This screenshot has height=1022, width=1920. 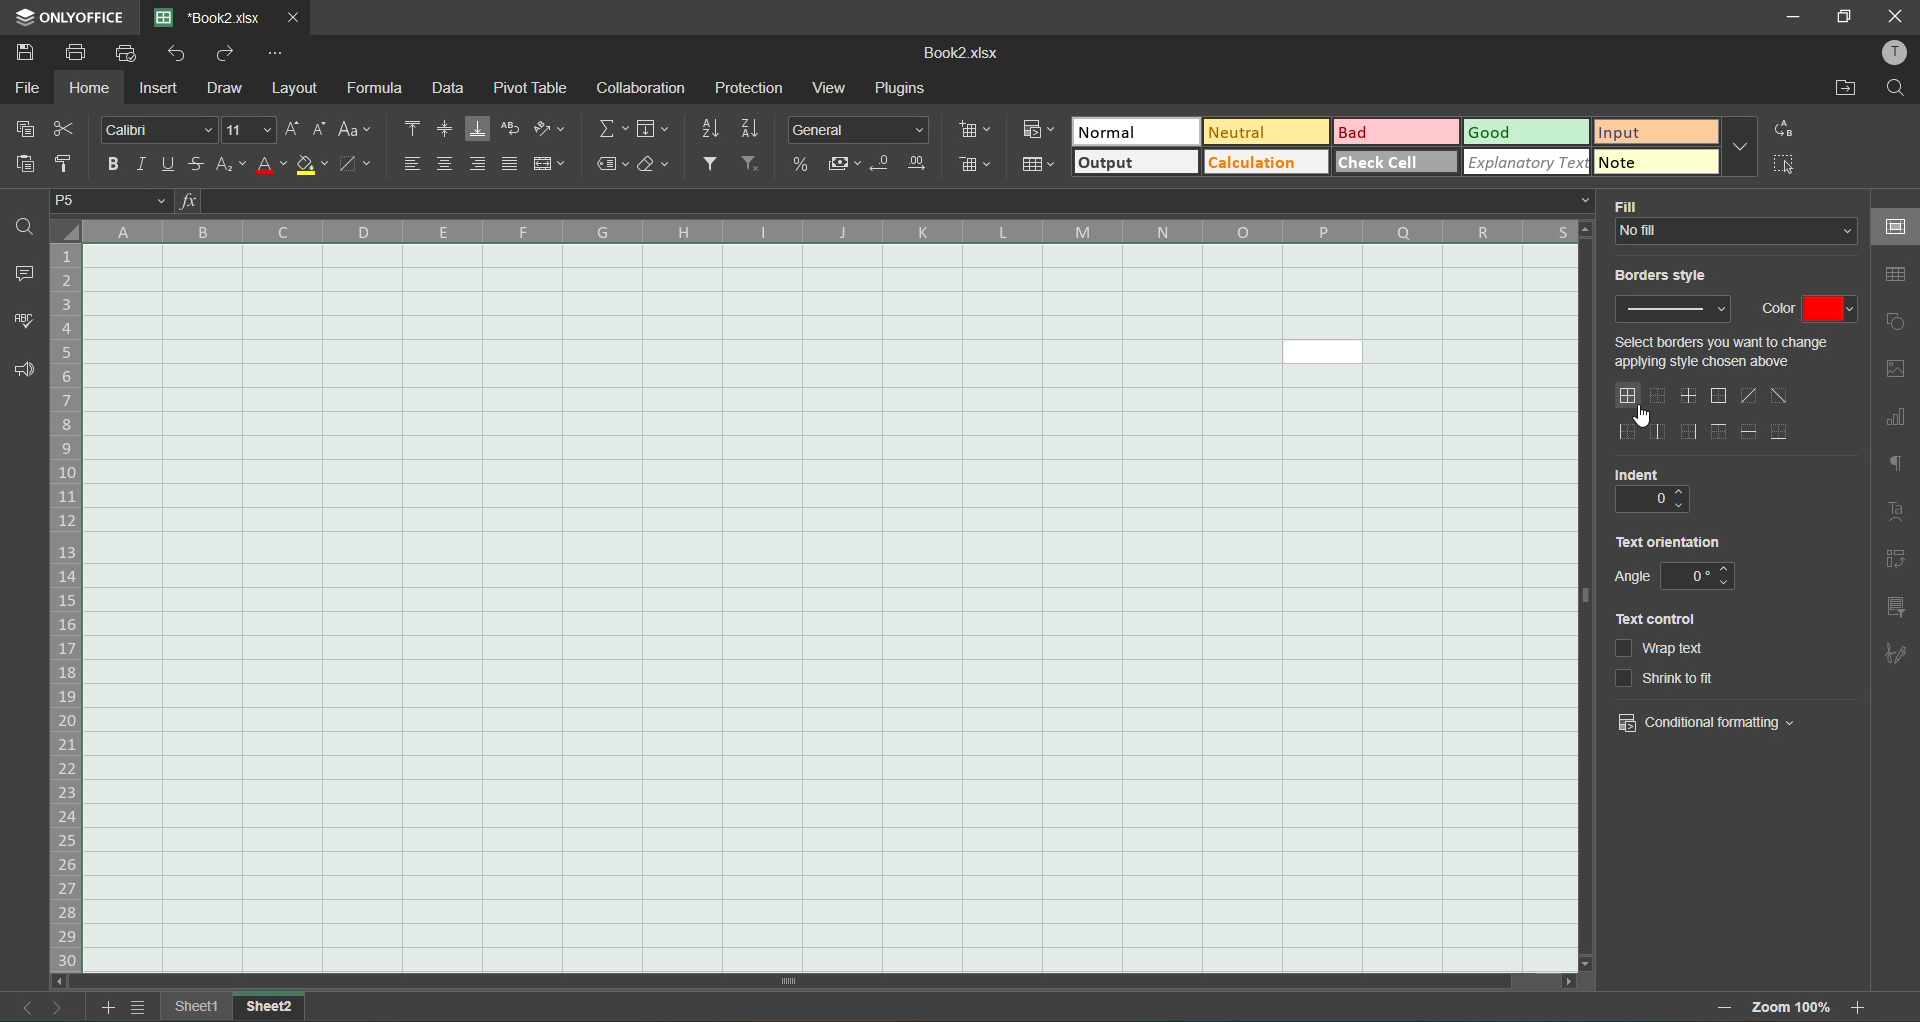 I want to click on outer bottom line only, so click(x=1781, y=431).